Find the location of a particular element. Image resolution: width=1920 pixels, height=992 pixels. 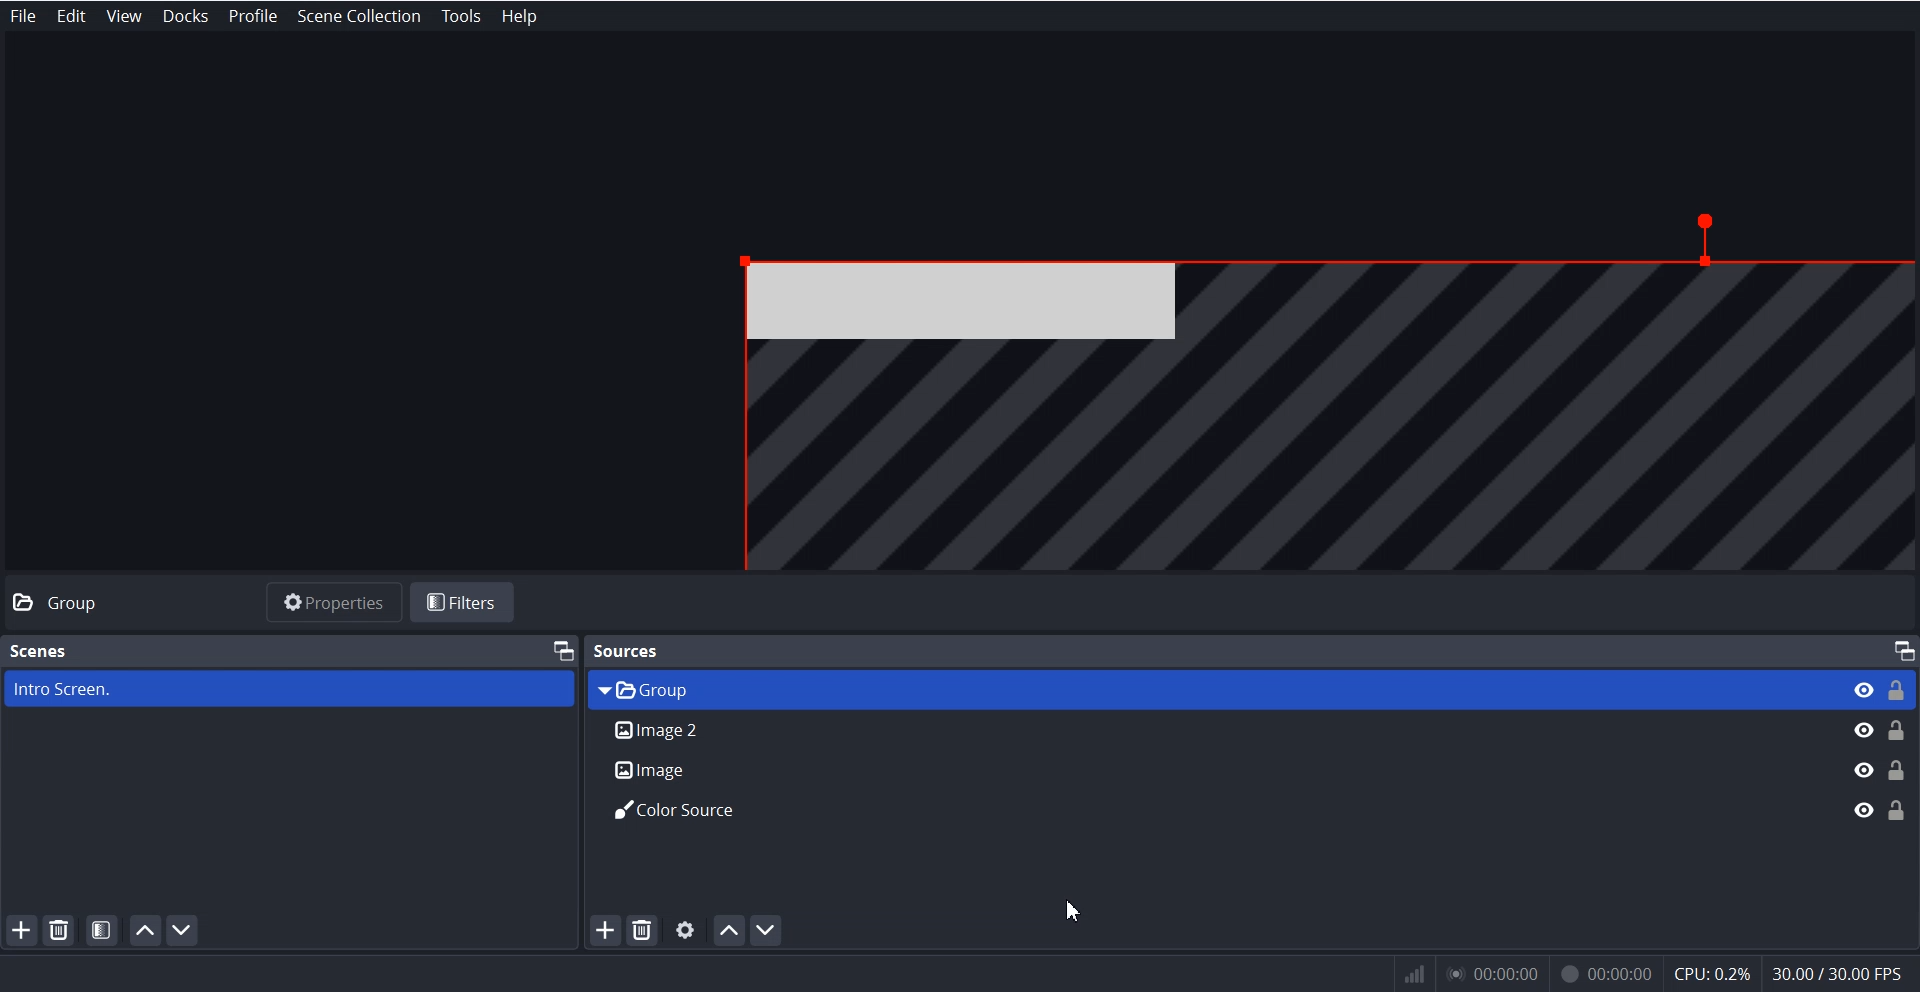

Move Scene Up is located at coordinates (146, 930).